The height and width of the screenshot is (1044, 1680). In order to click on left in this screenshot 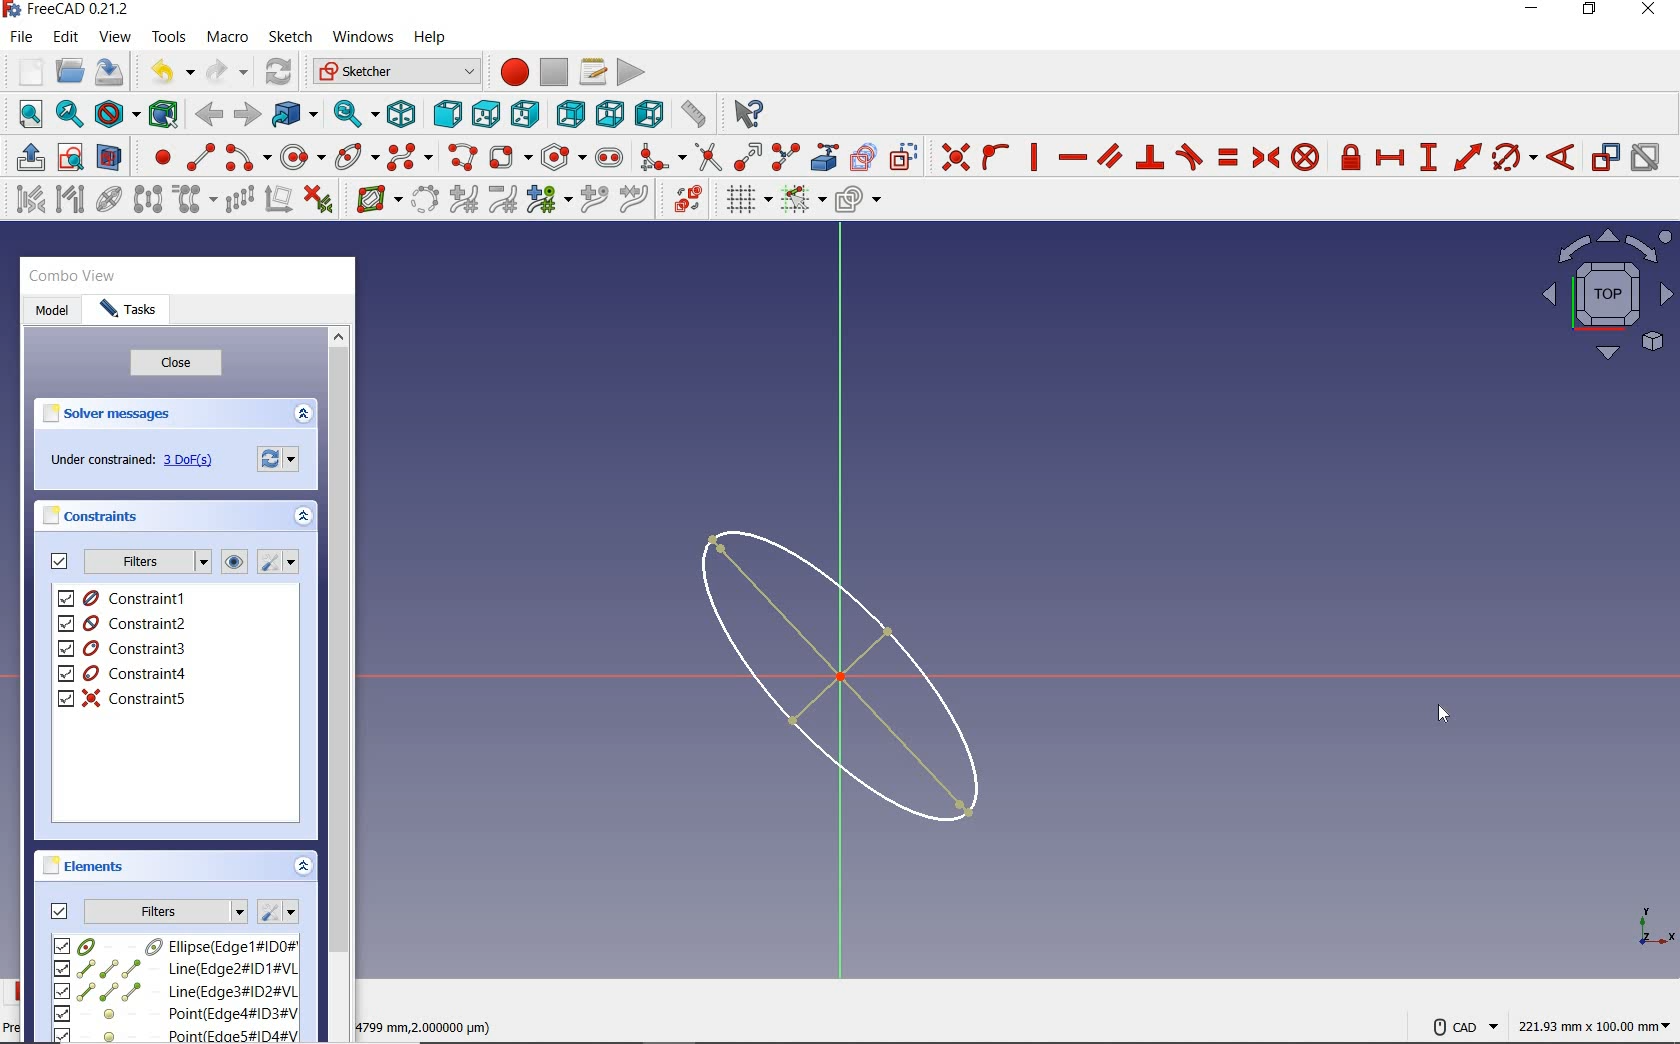, I will do `click(650, 113)`.